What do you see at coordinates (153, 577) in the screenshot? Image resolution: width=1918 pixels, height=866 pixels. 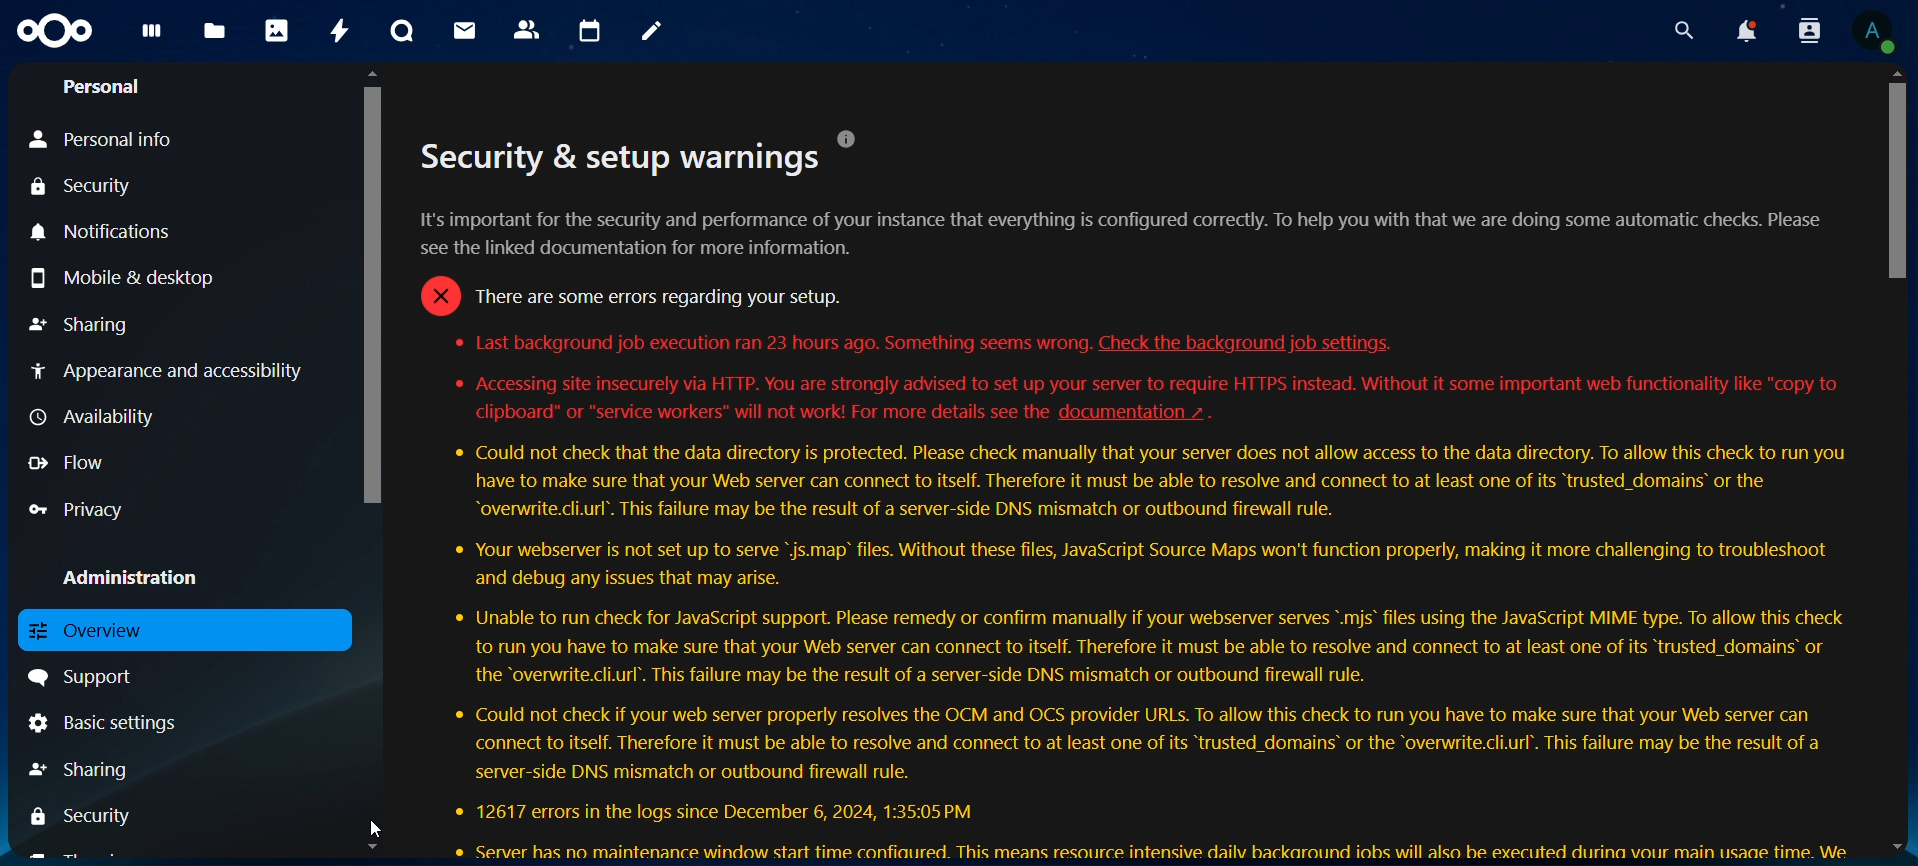 I see `administration` at bounding box center [153, 577].